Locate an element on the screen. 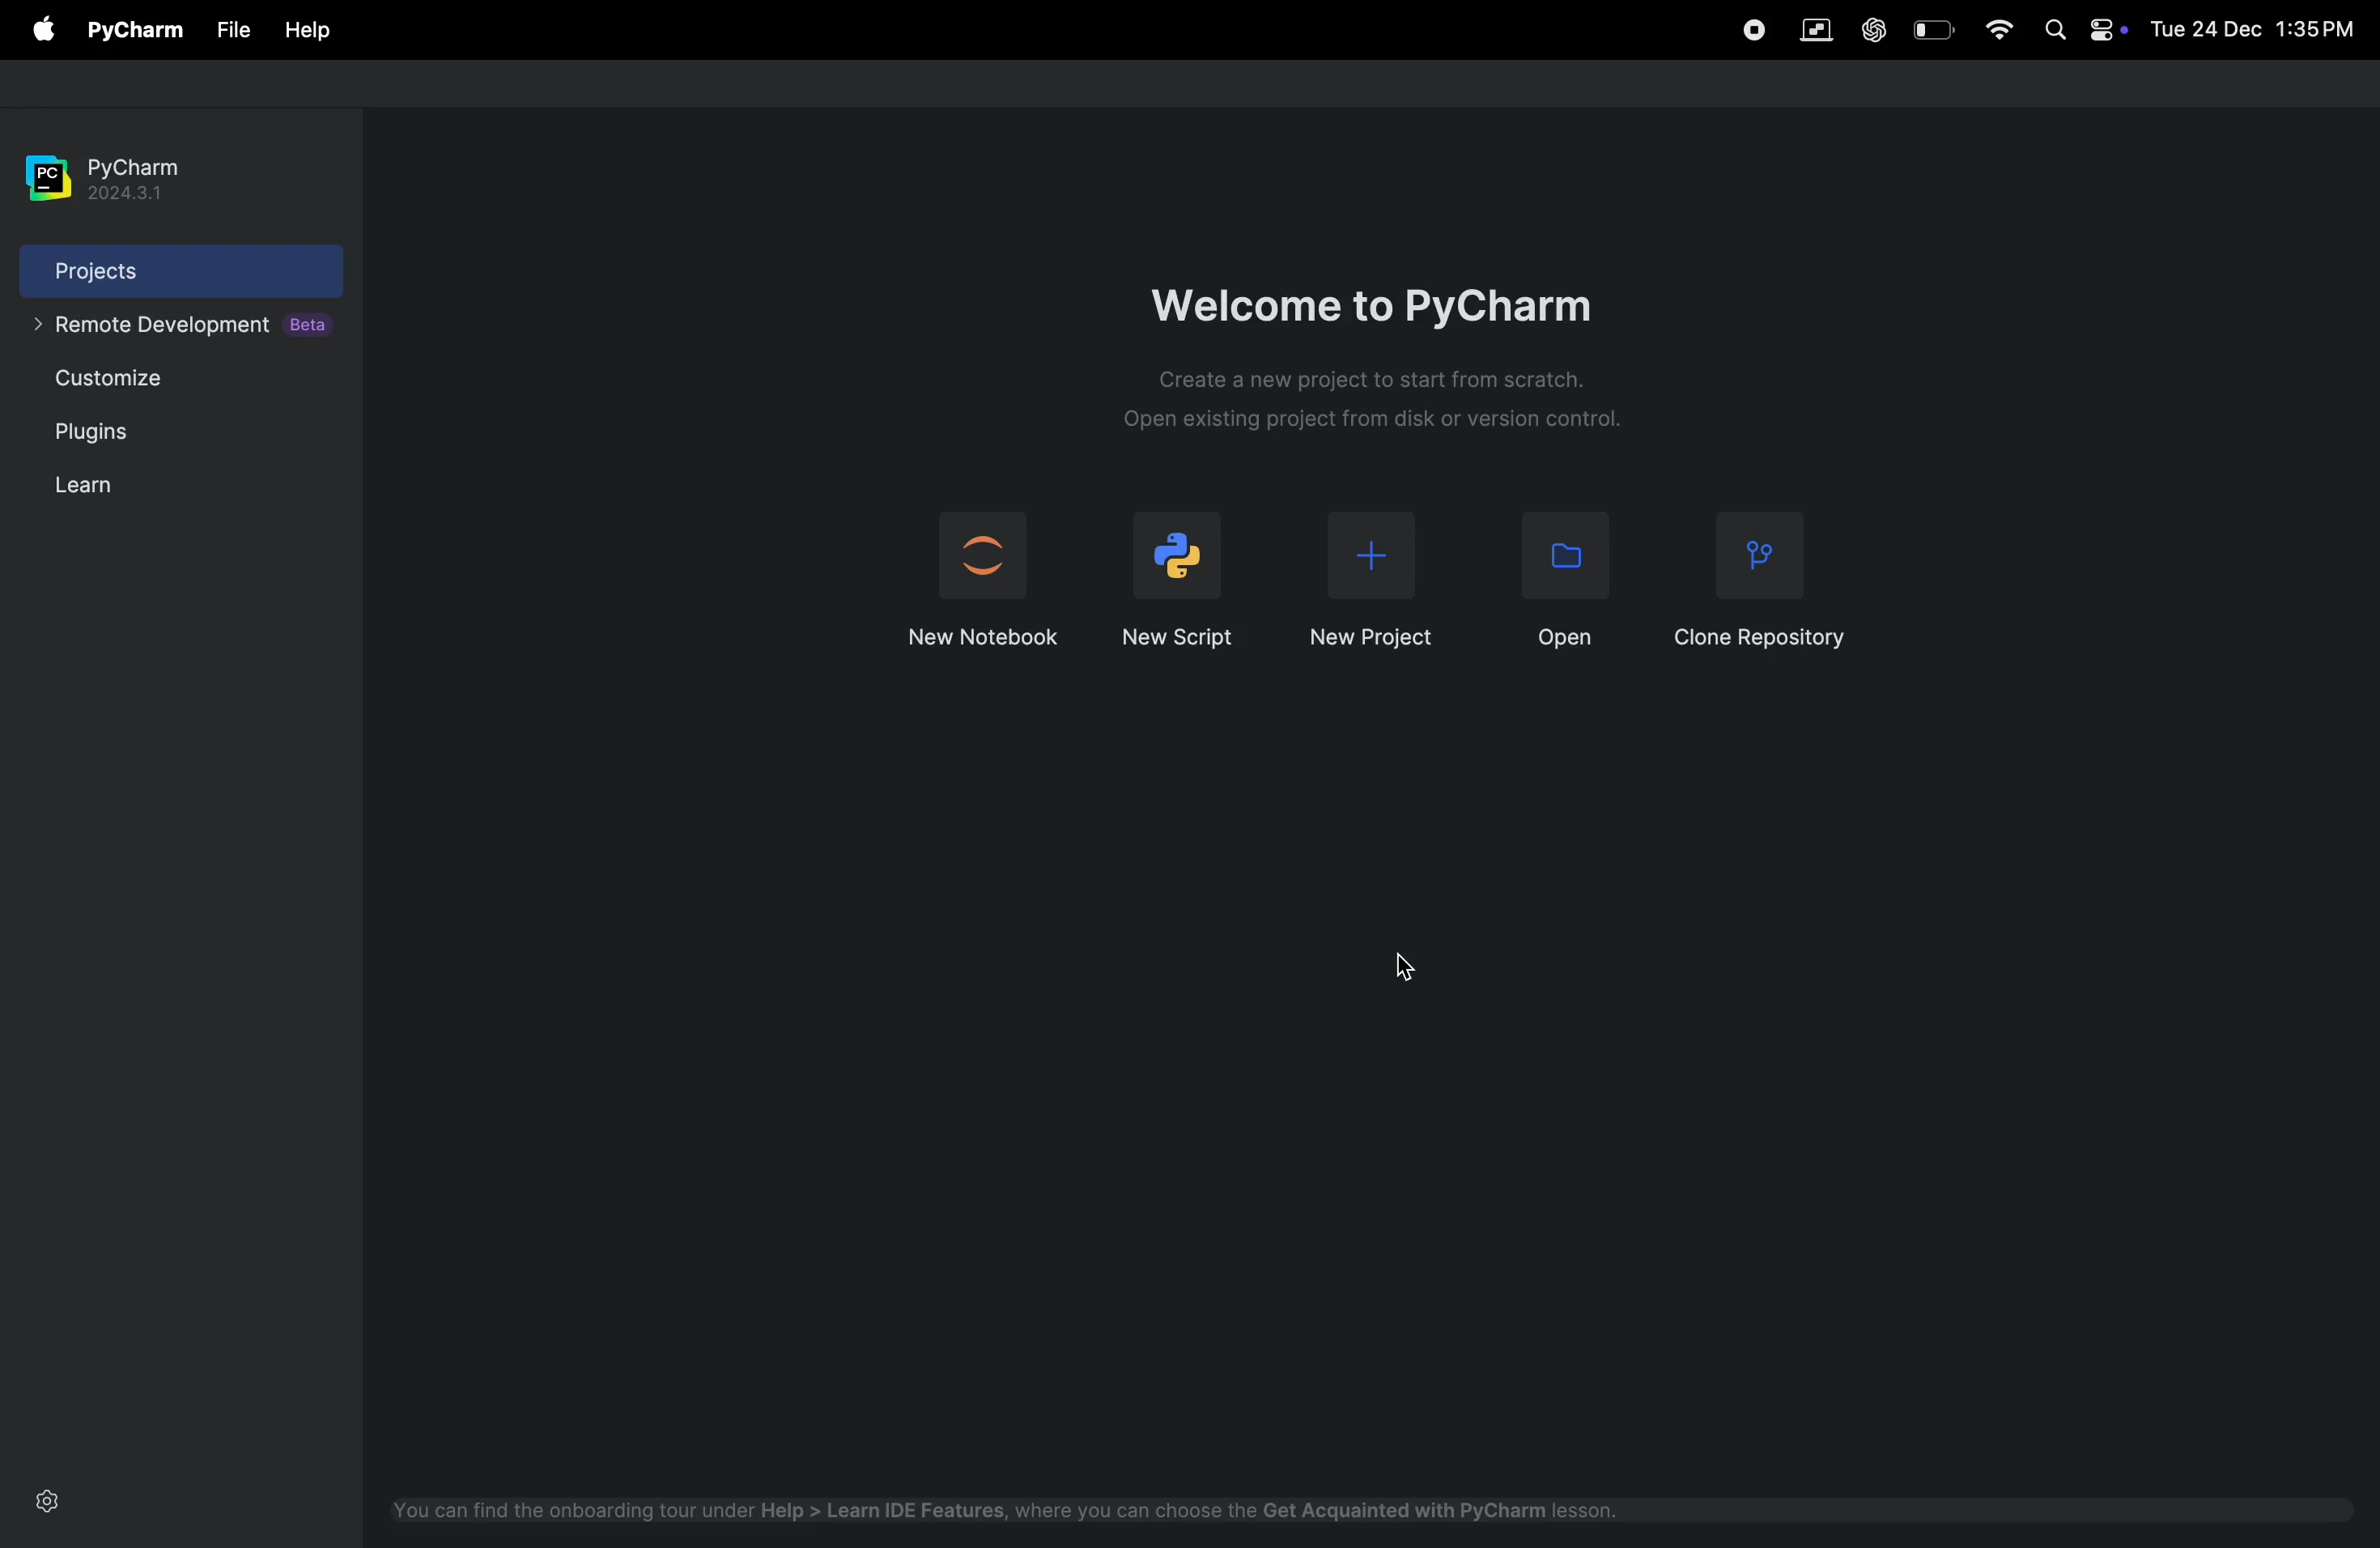 The height and width of the screenshot is (1548, 2380). apple menu is located at coordinates (33, 28).